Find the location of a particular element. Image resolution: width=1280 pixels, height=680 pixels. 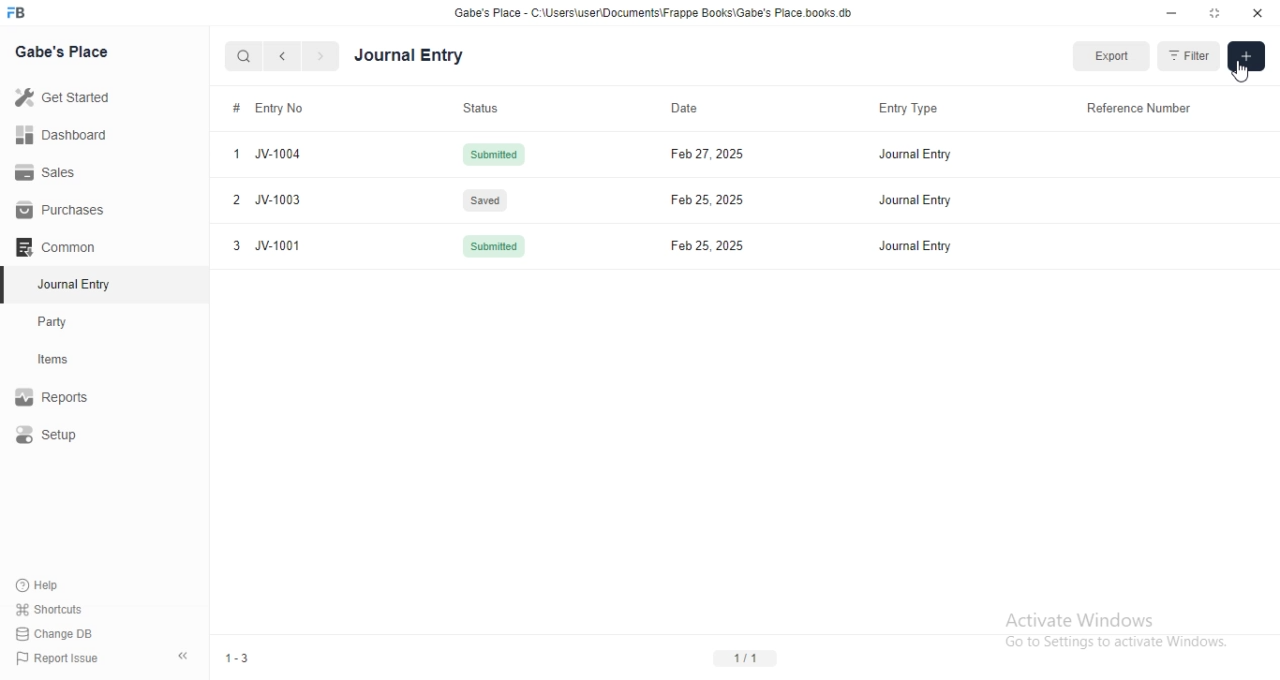

Dashboard is located at coordinates (66, 134).